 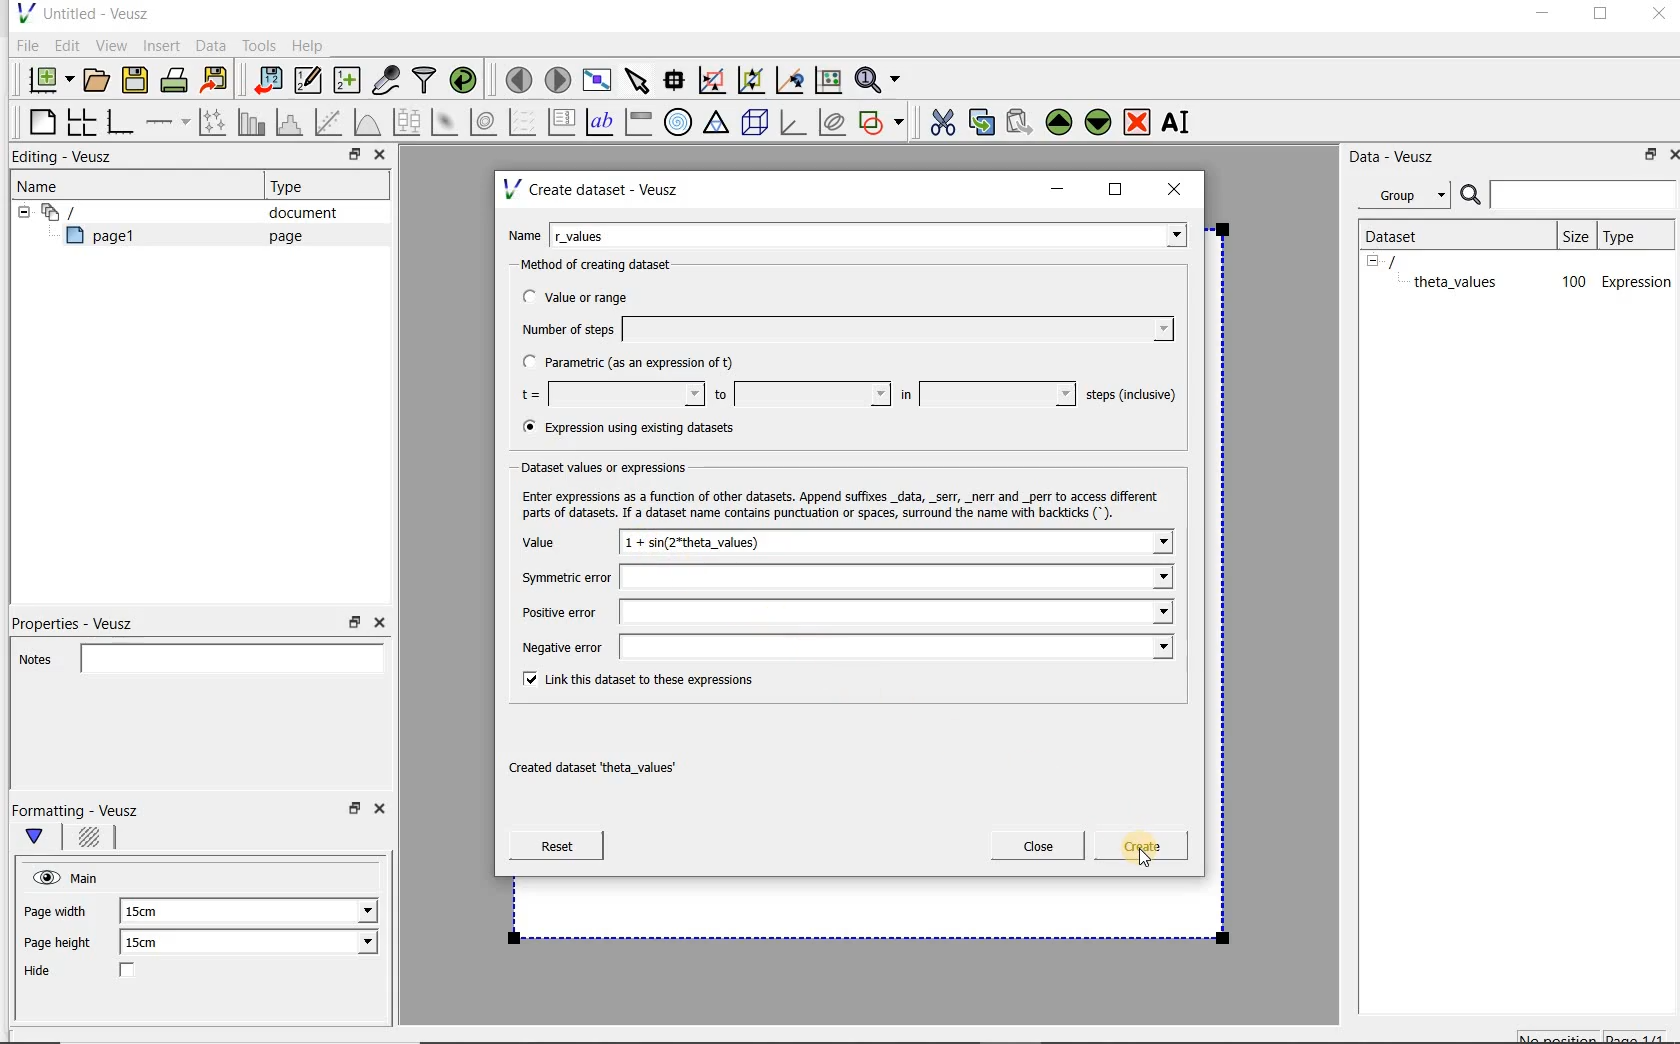 I want to click on move to the next page, so click(x=558, y=80).